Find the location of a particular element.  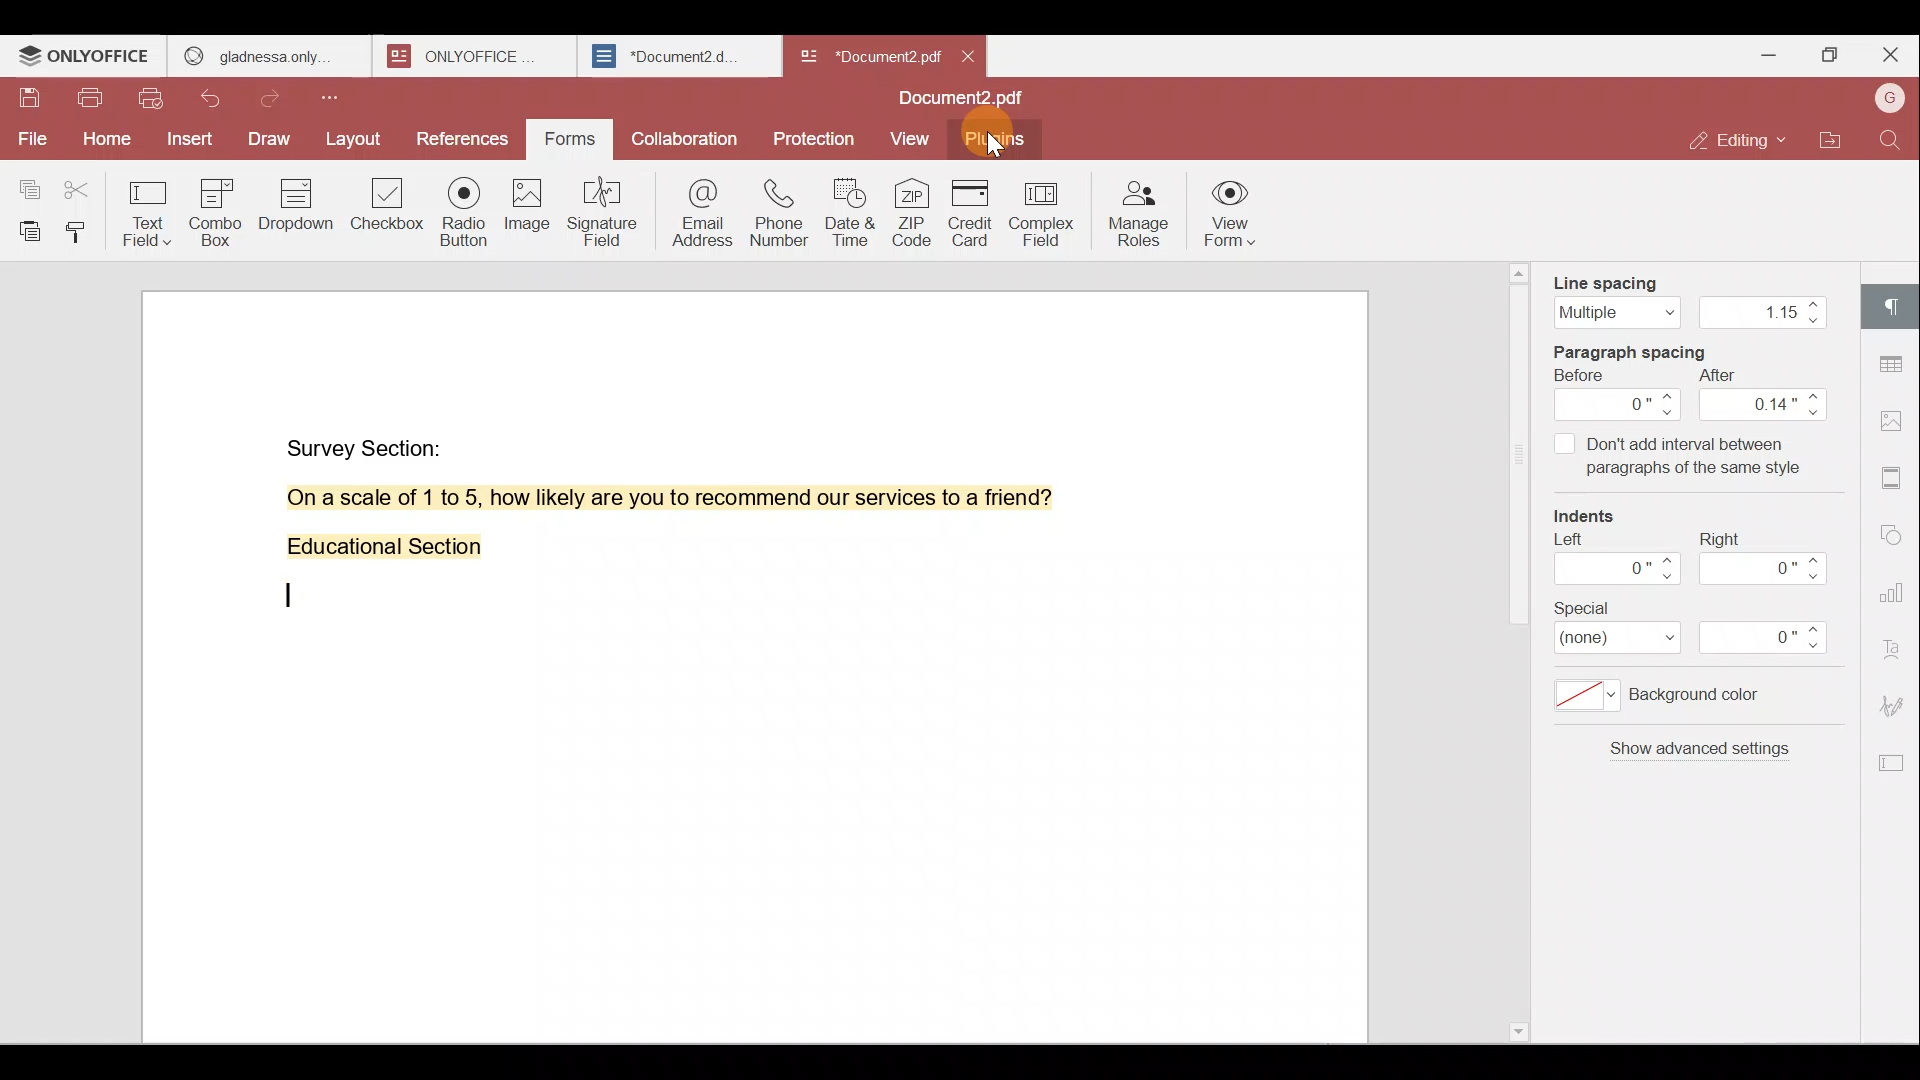

Paste is located at coordinates (24, 231).